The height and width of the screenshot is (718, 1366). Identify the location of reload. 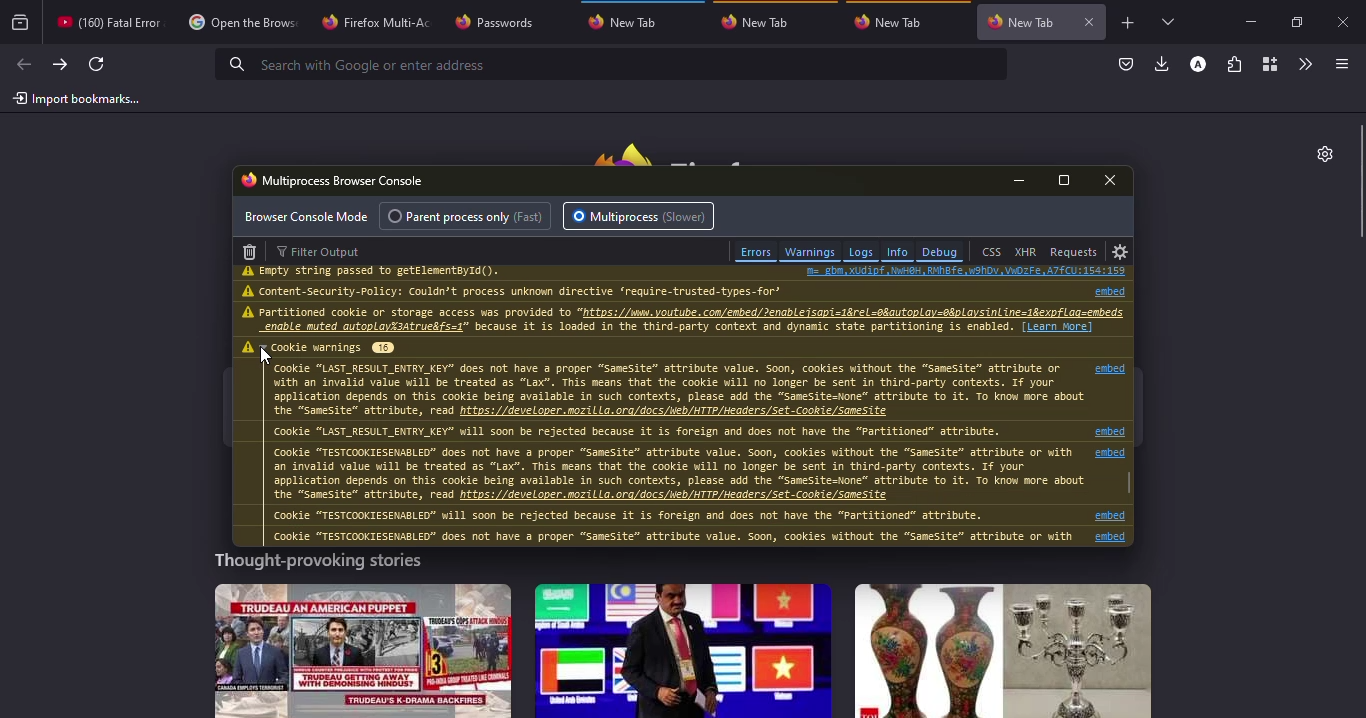
(96, 64).